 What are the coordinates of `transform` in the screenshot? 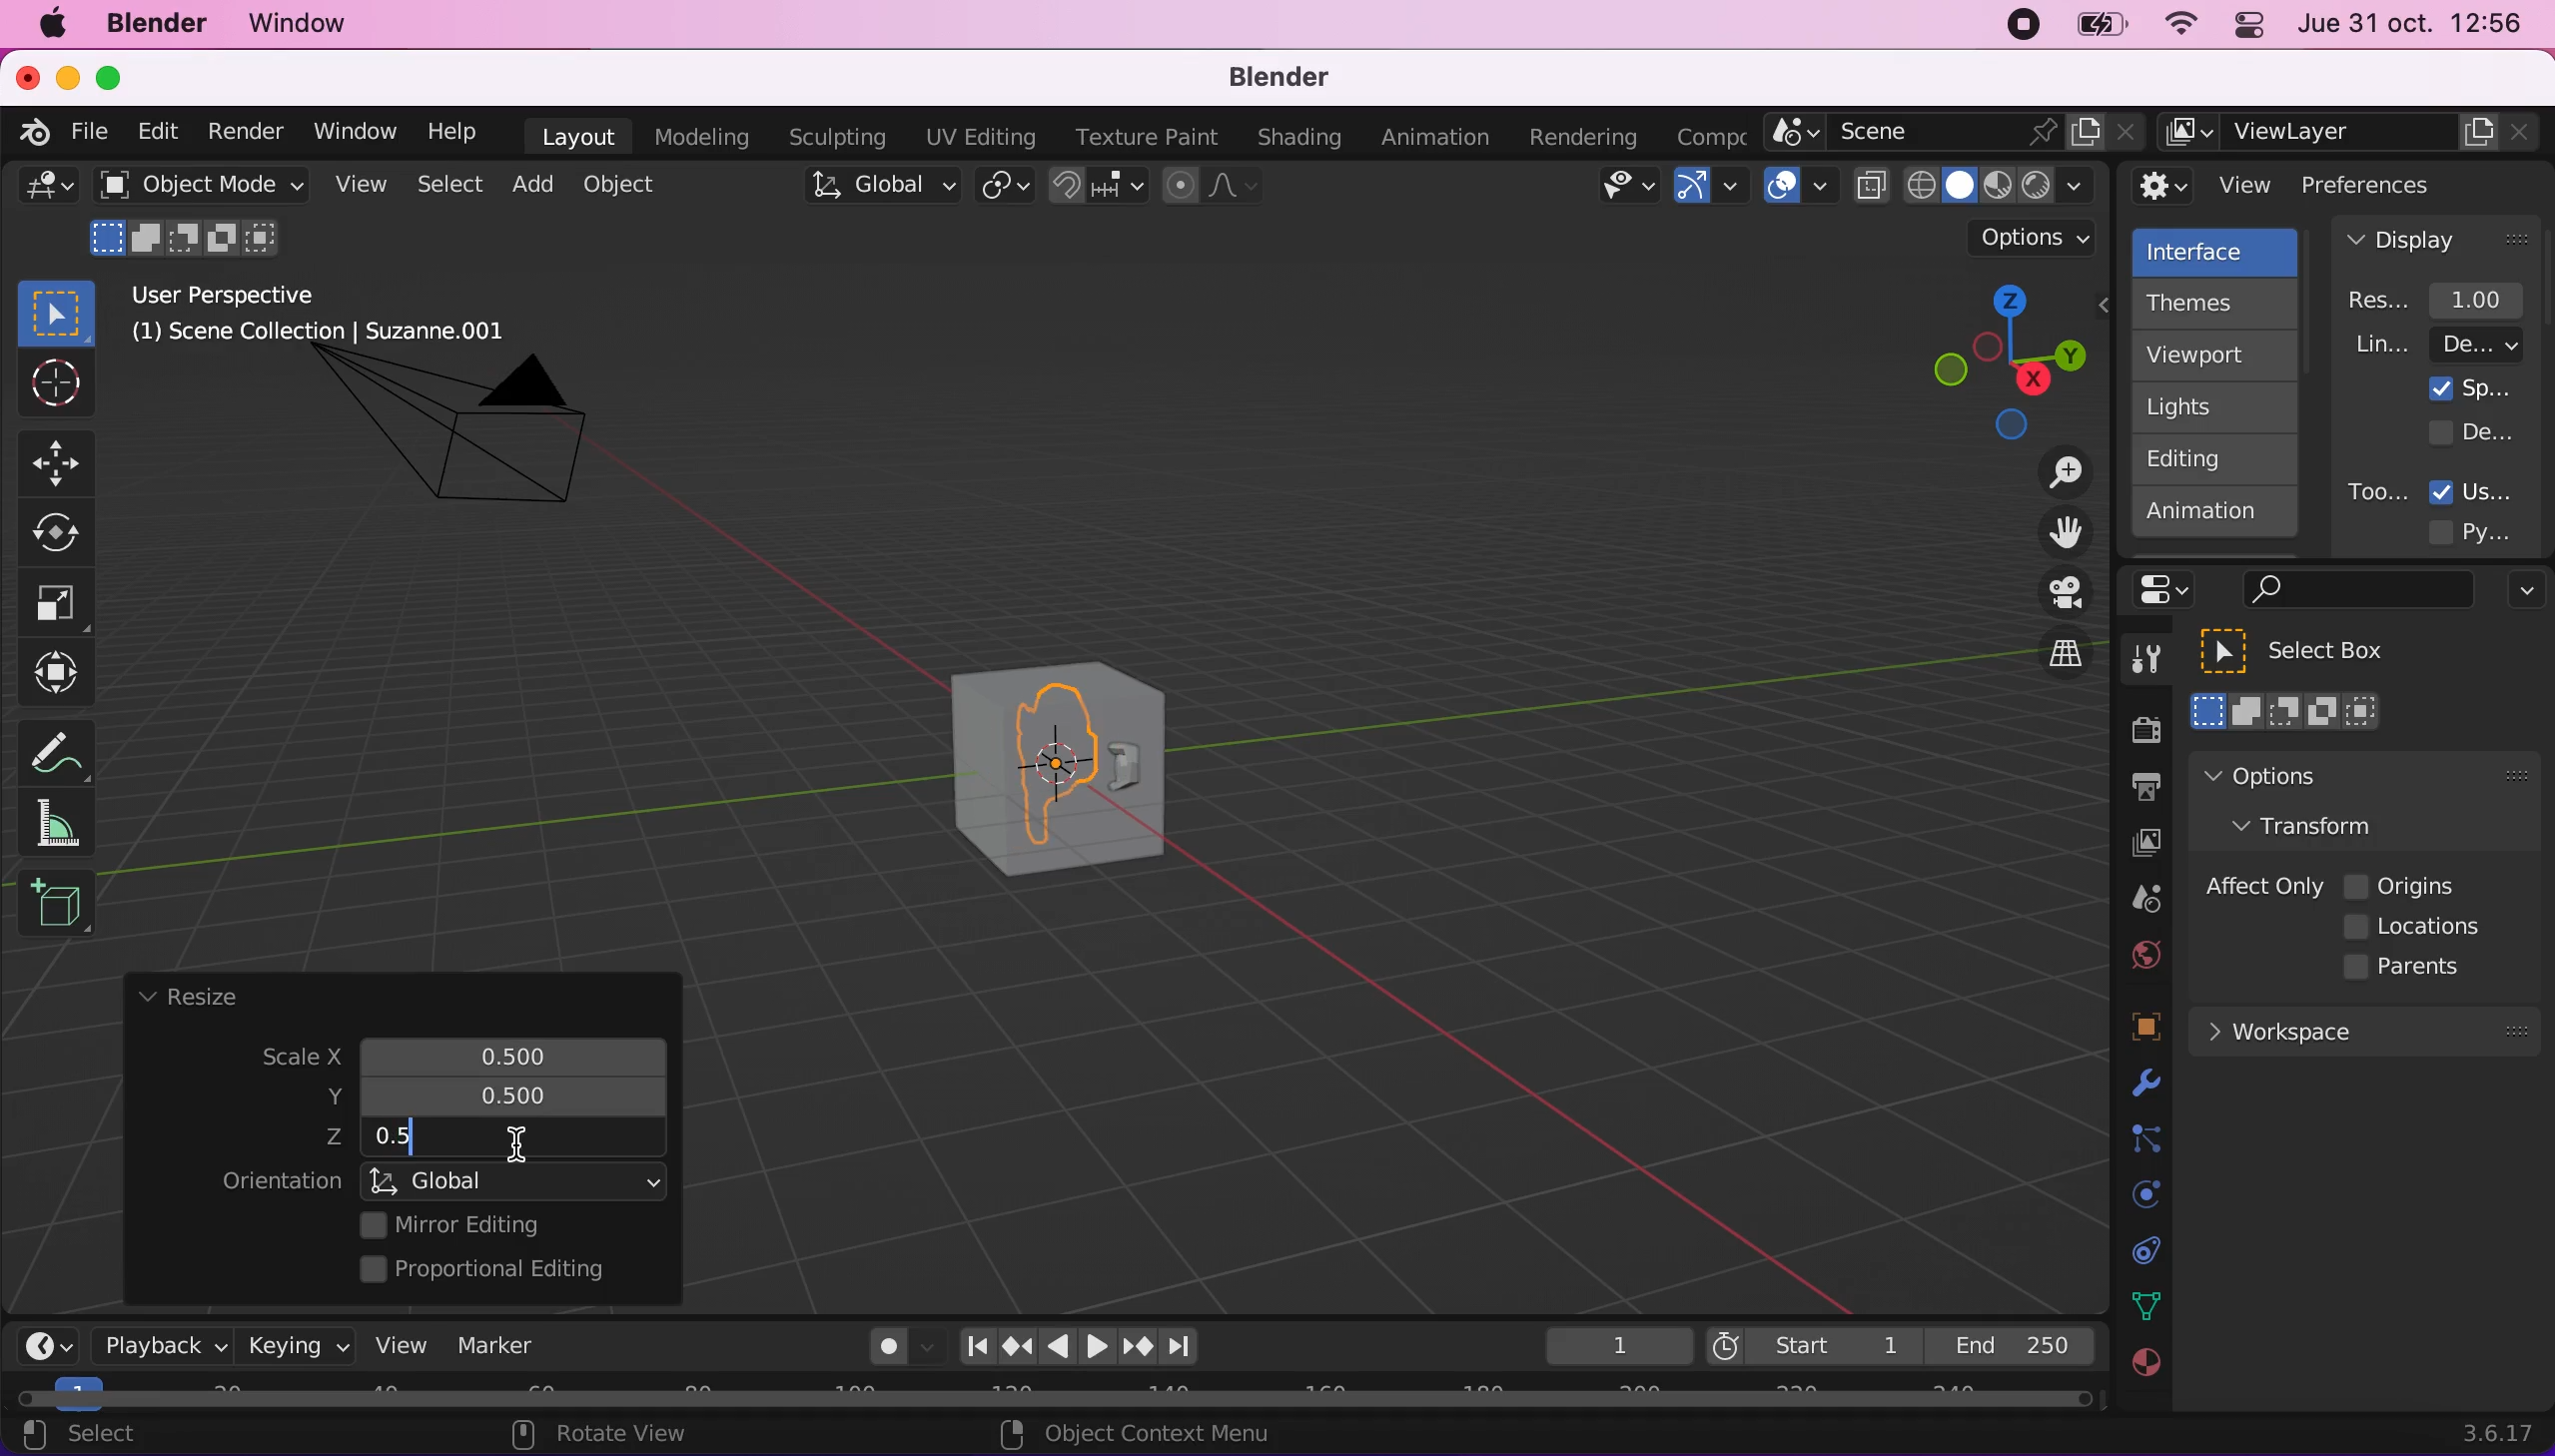 It's located at (62, 673).